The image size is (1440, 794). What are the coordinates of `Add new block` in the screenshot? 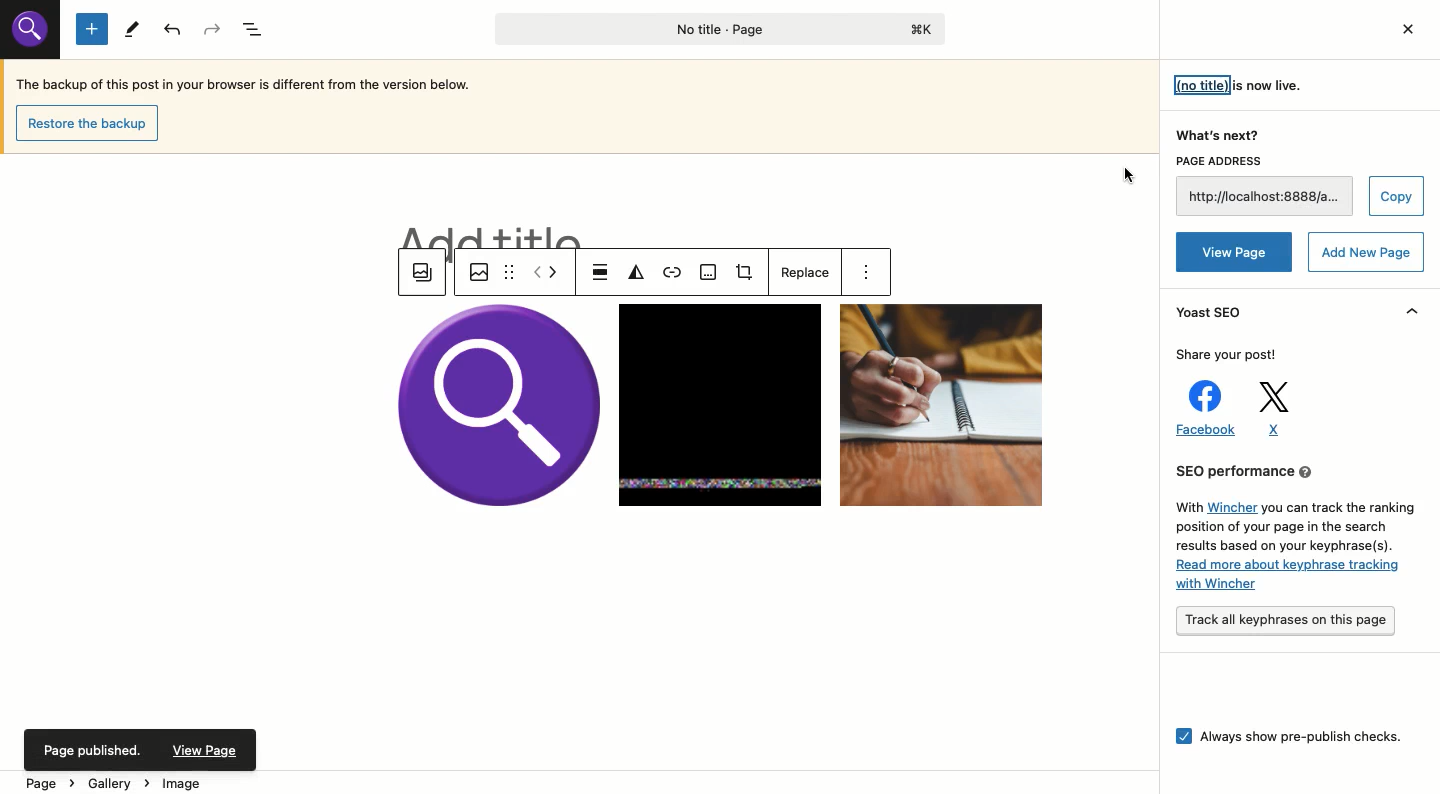 It's located at (92, 30).